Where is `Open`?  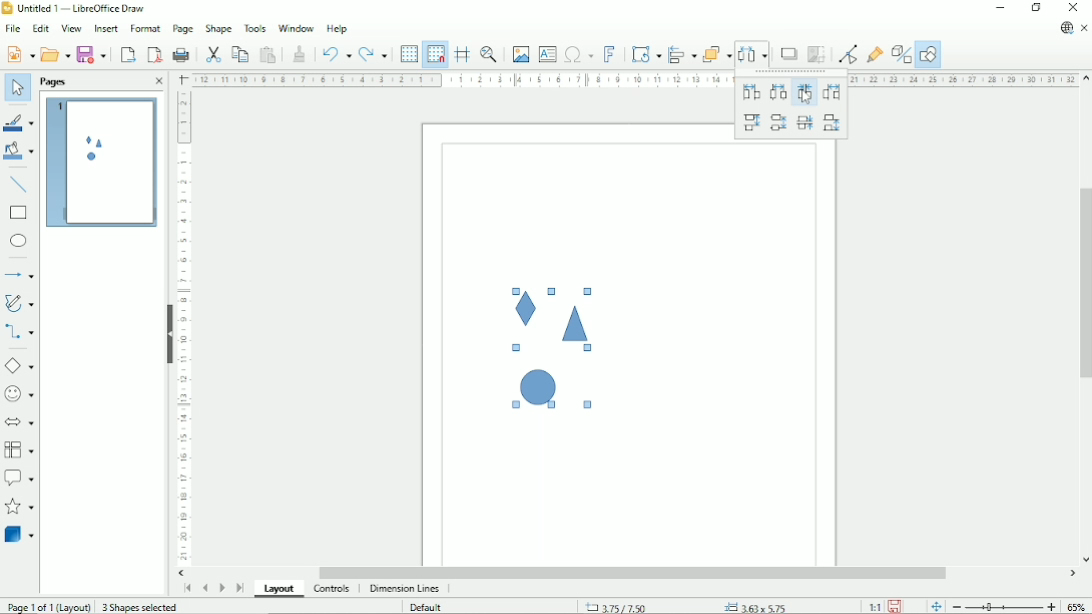
Open is located at coordinates (54, 53).